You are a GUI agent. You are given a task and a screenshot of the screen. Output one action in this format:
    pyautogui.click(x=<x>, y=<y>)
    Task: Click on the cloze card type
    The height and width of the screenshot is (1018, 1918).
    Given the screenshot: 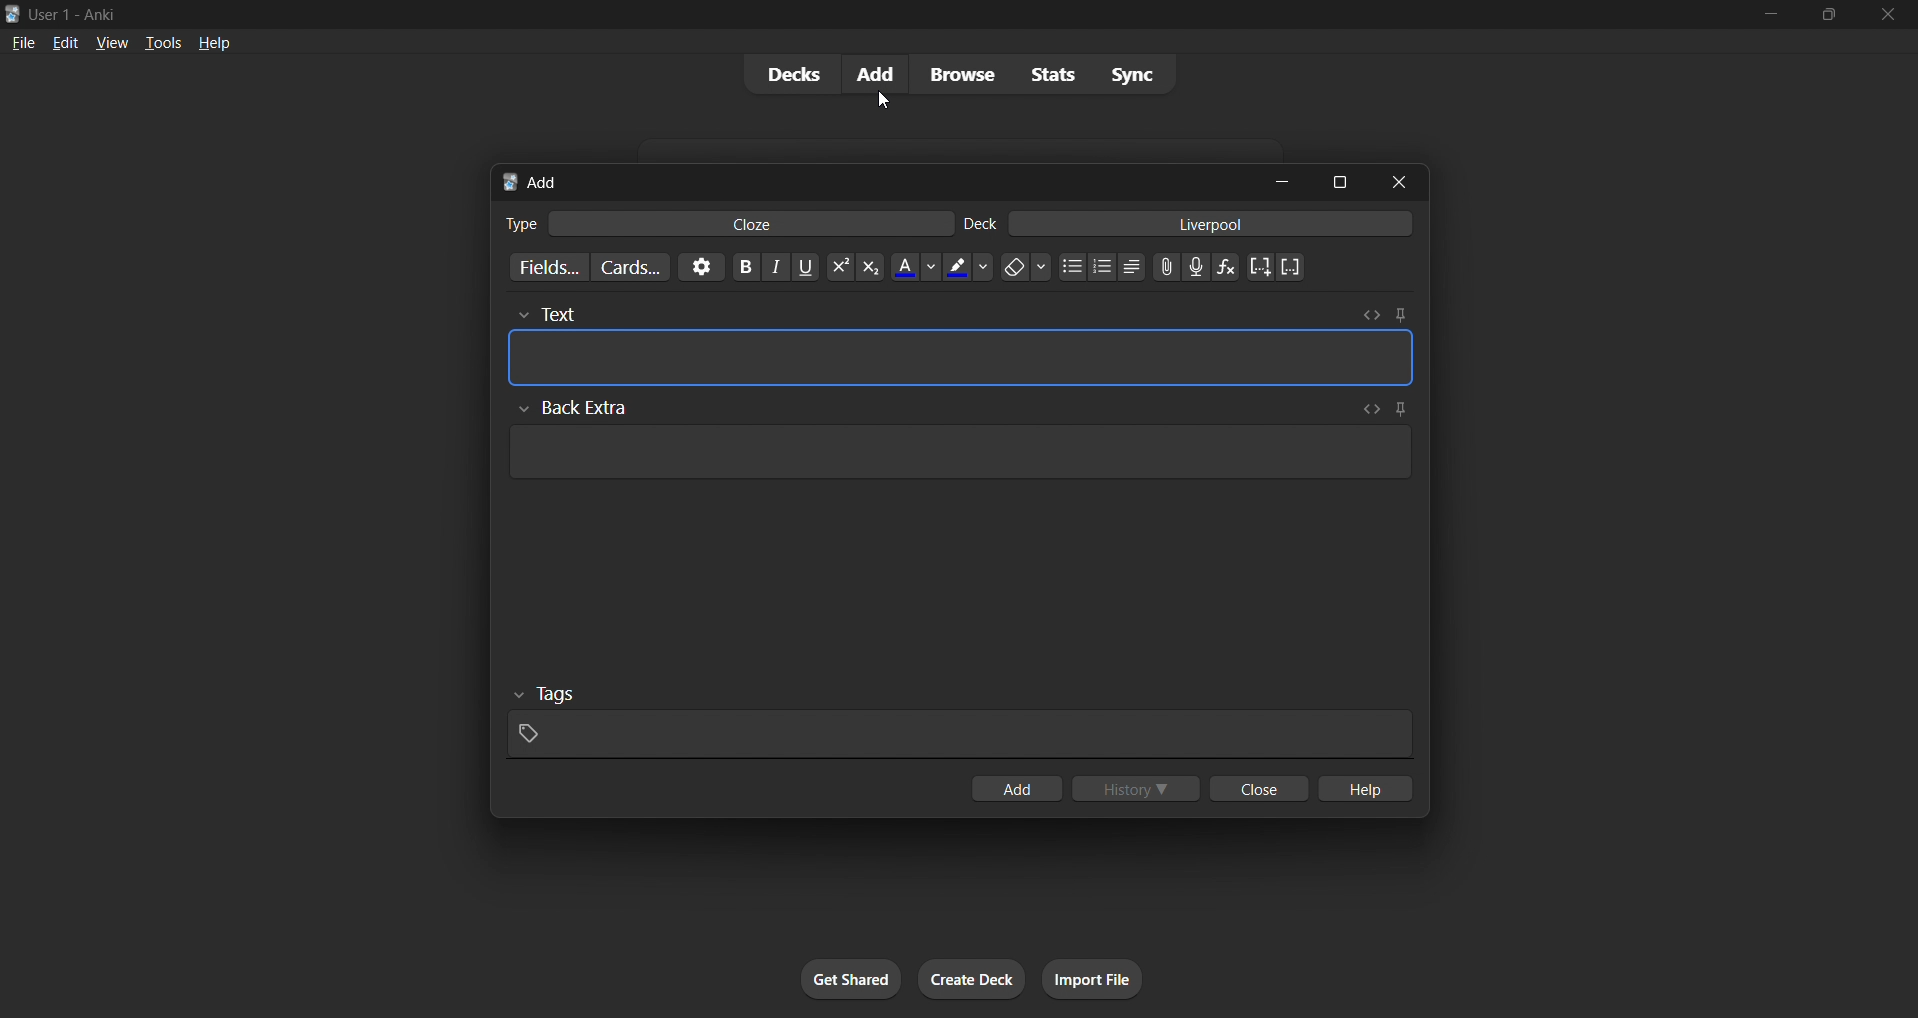 What is the action you would take?
    pyautogui.click(x=753, y=225)
    